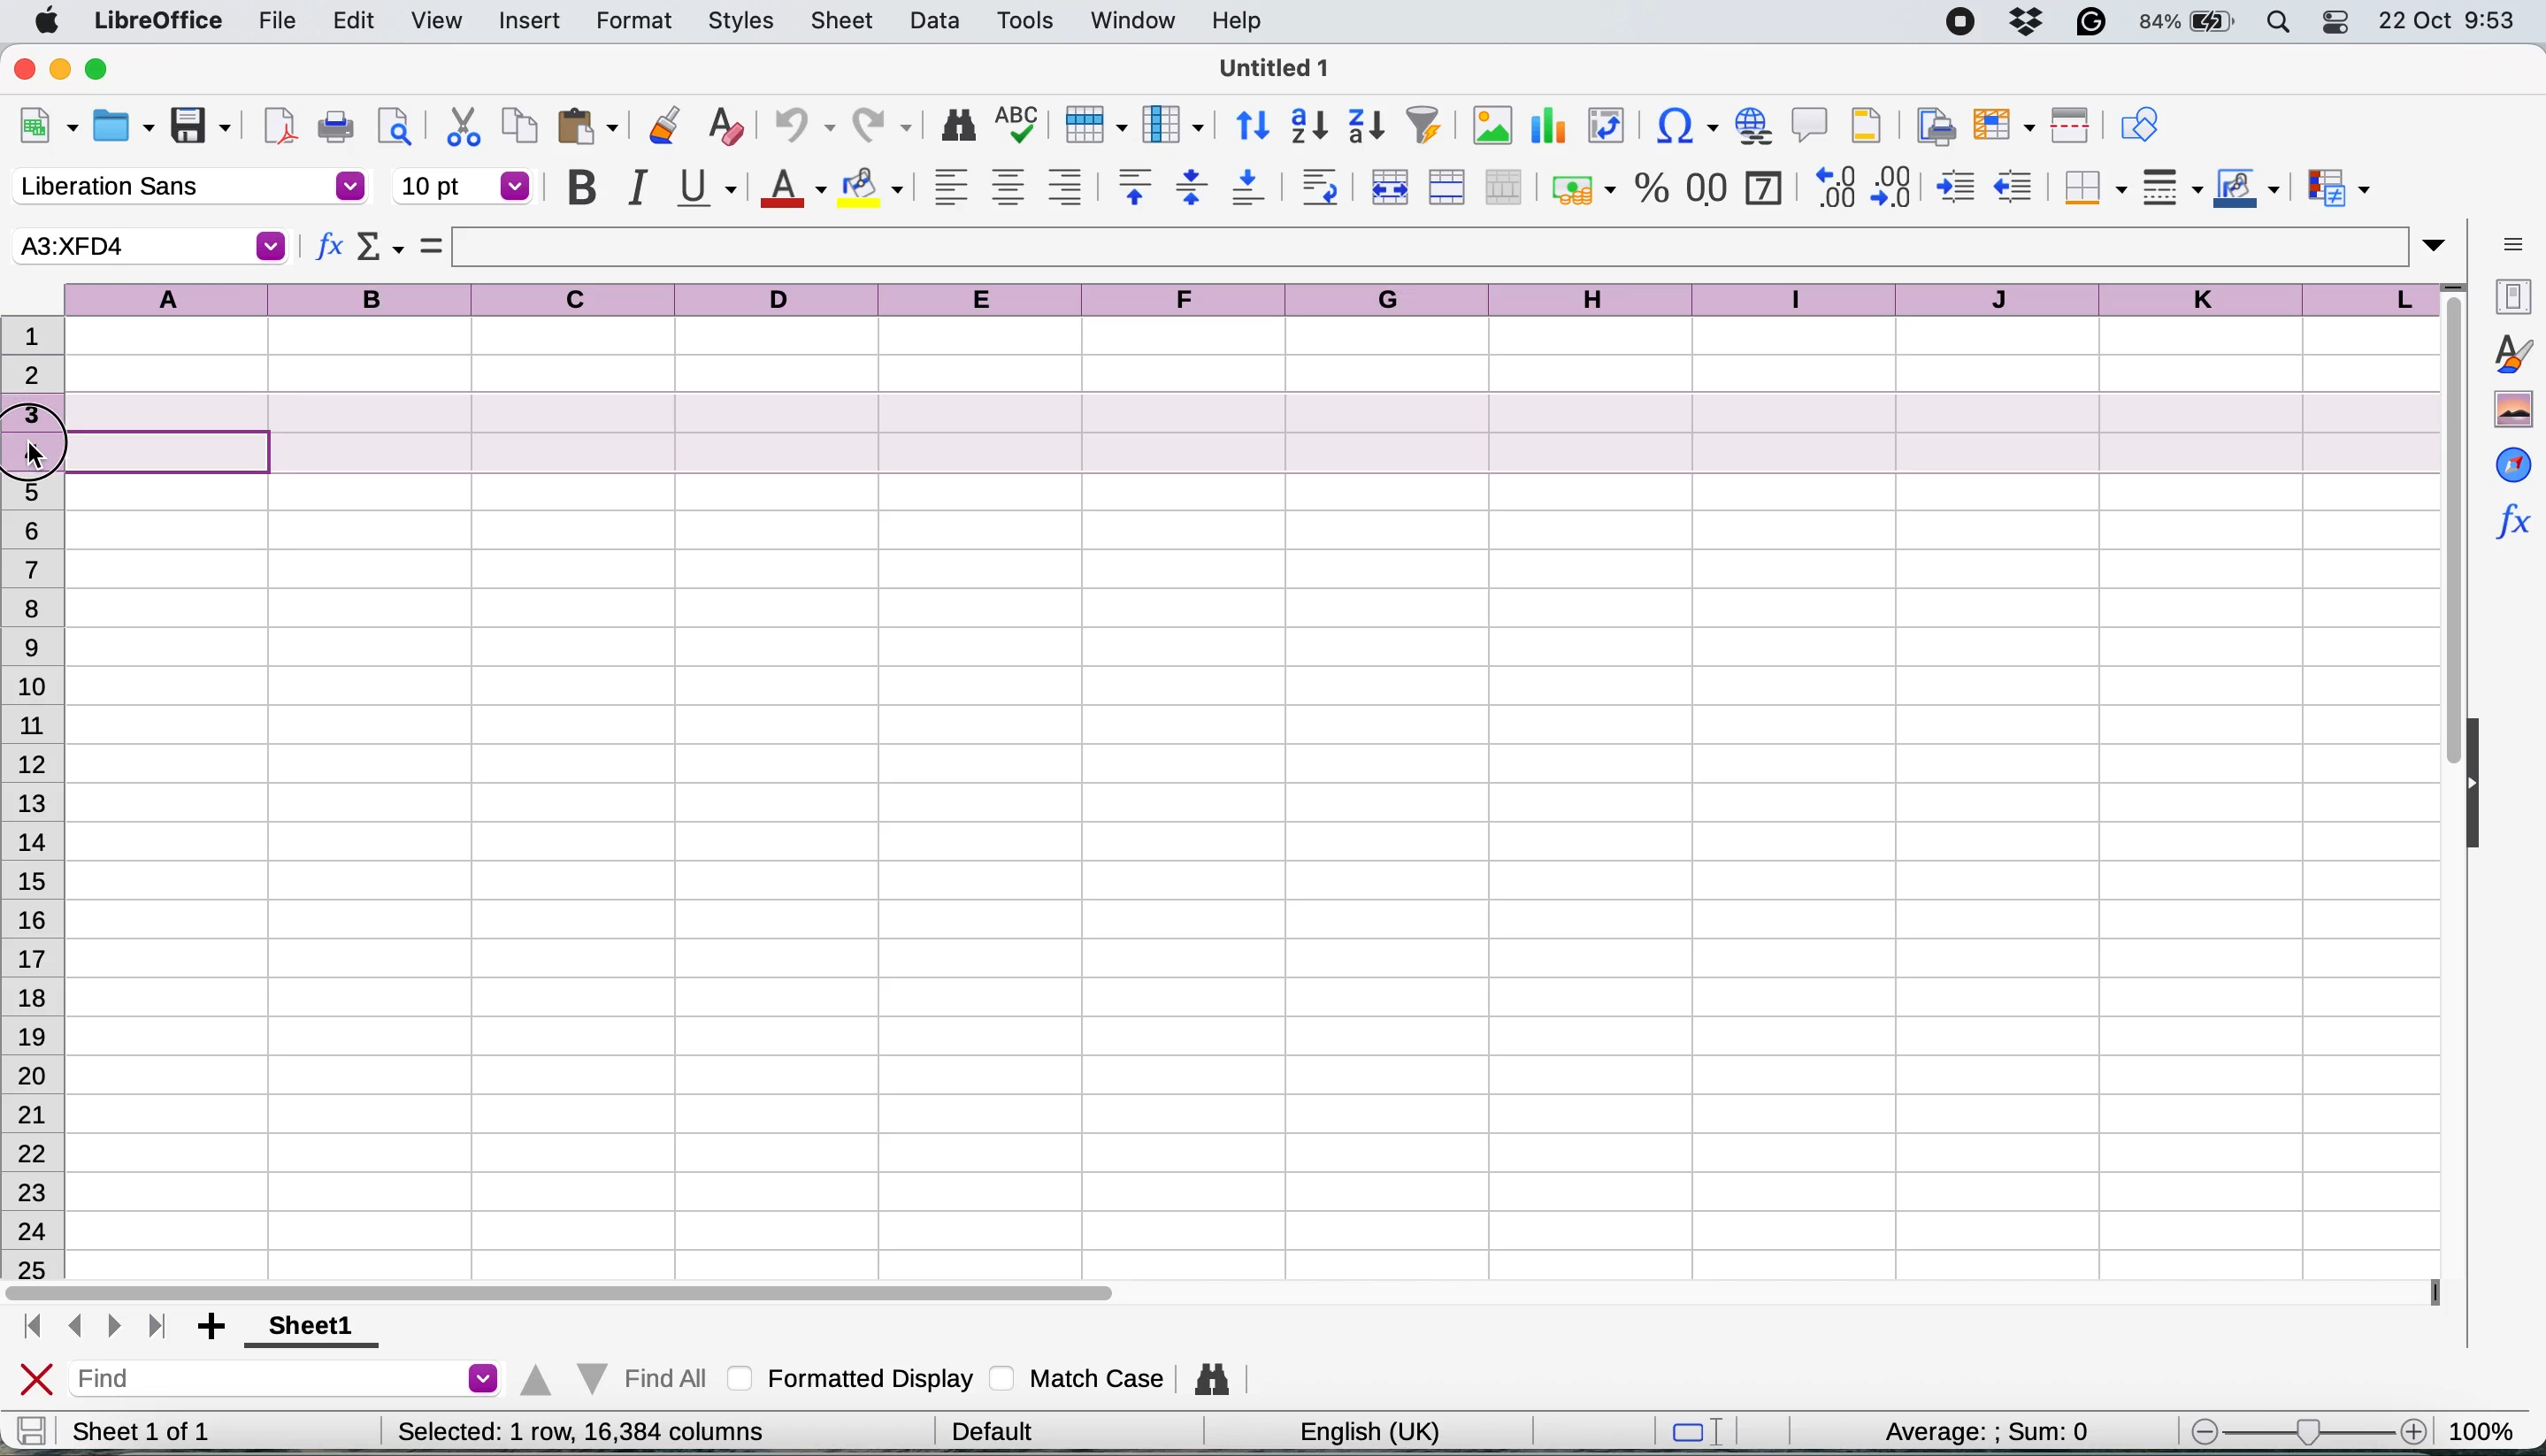 The height and width of the screenshot is (1456, 2546). I want to click on insert chart, so click(1546, 130).